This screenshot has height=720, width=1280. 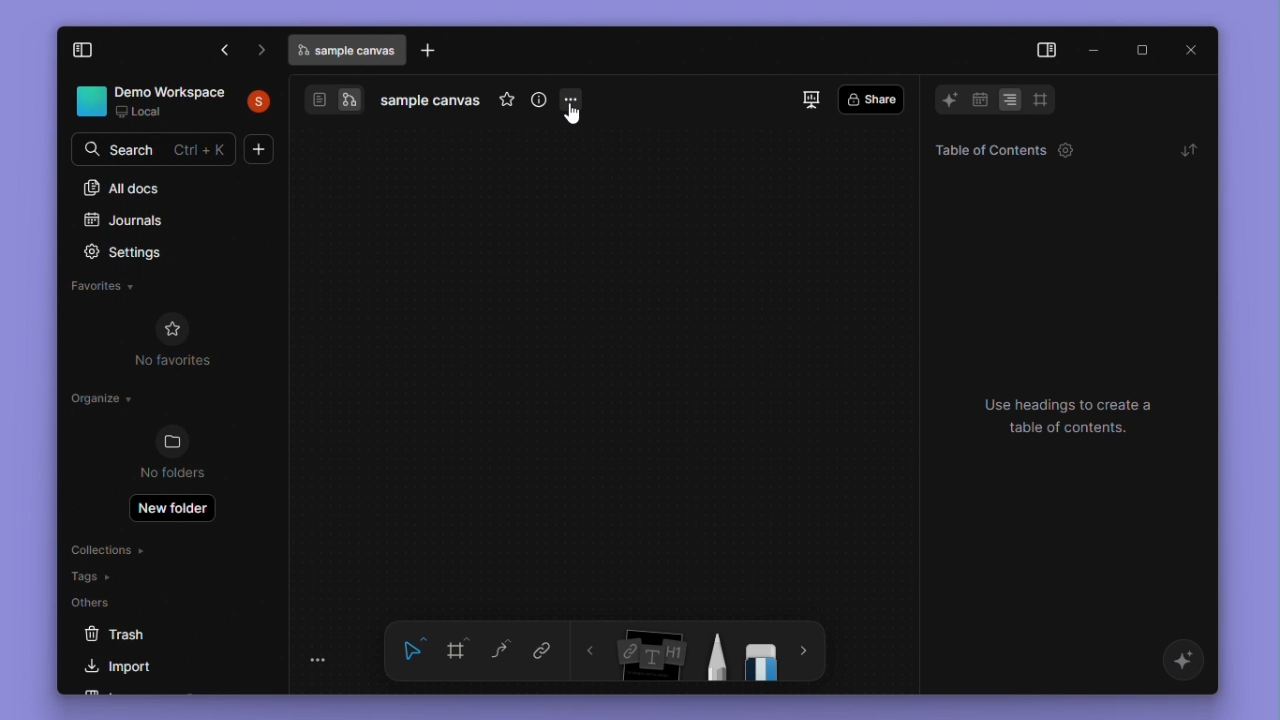 What do you see at coordinates (805, 653) in the screenshot?
I see `more` at bounding box center [805, 653].